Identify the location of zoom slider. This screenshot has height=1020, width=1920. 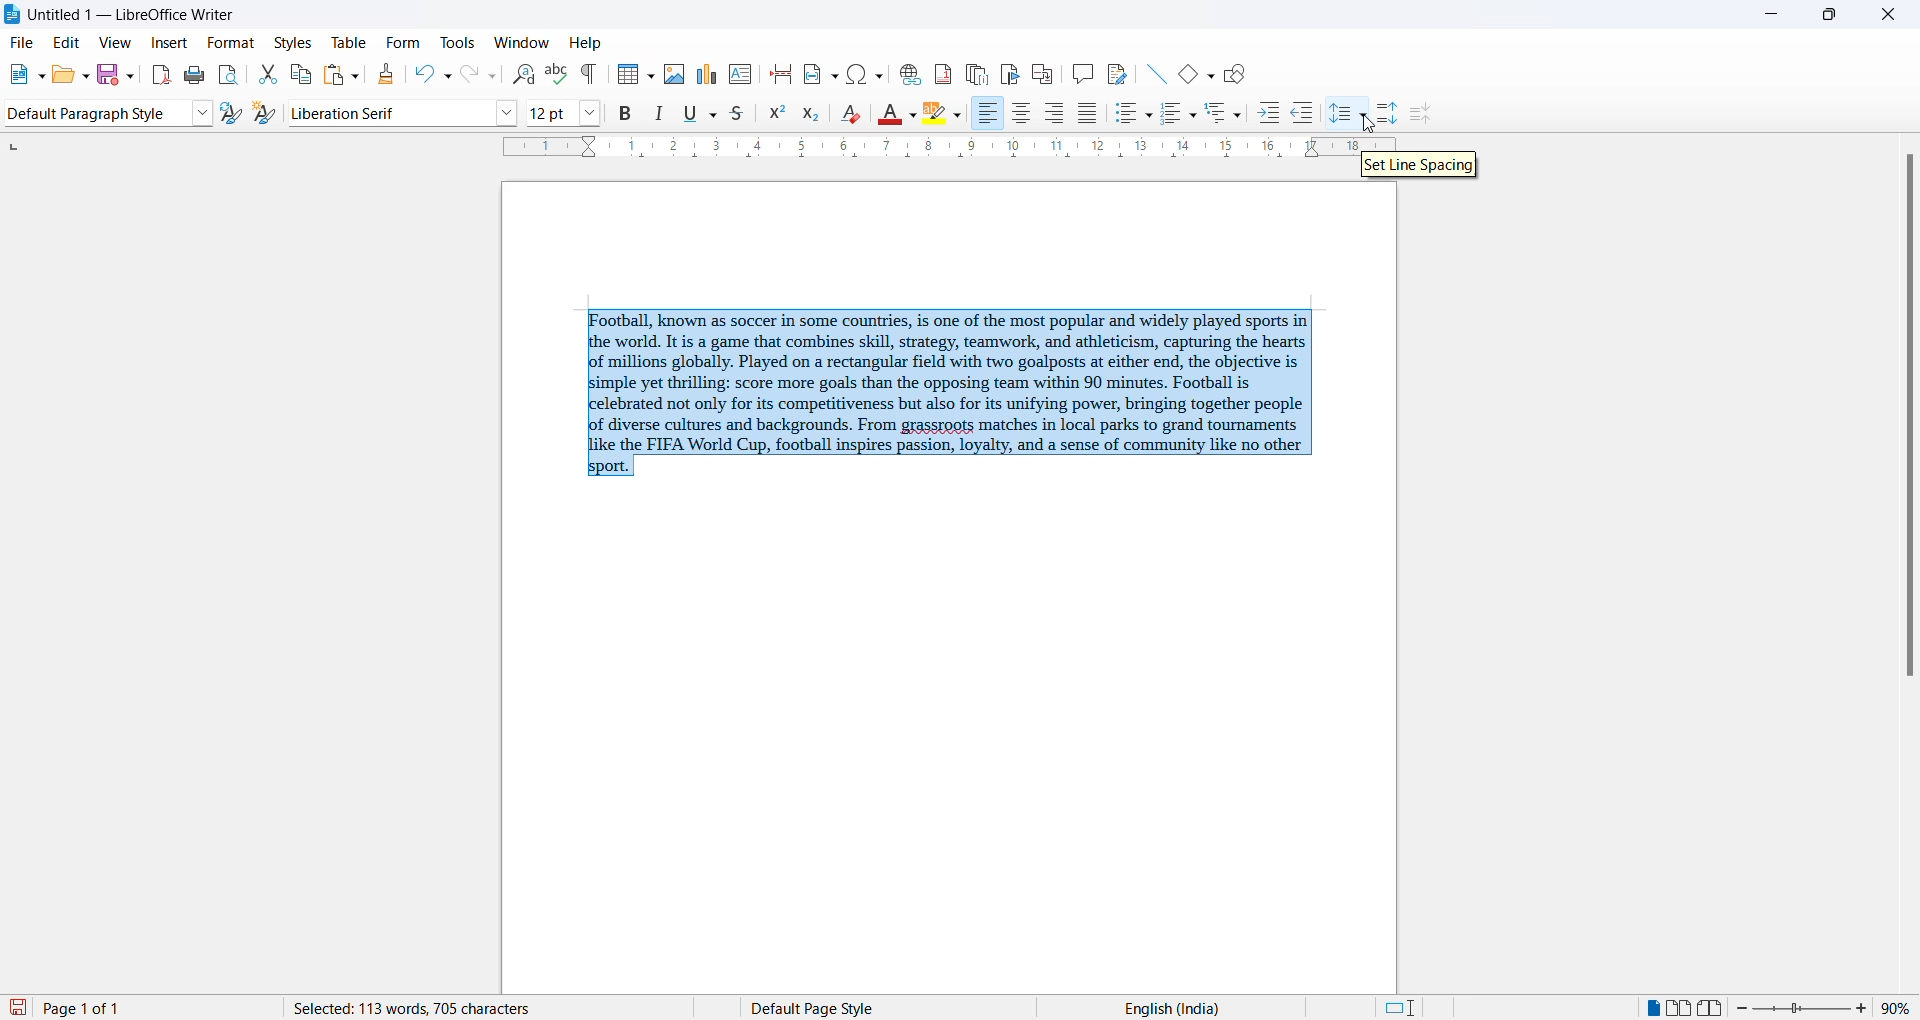
(1804, 1008).